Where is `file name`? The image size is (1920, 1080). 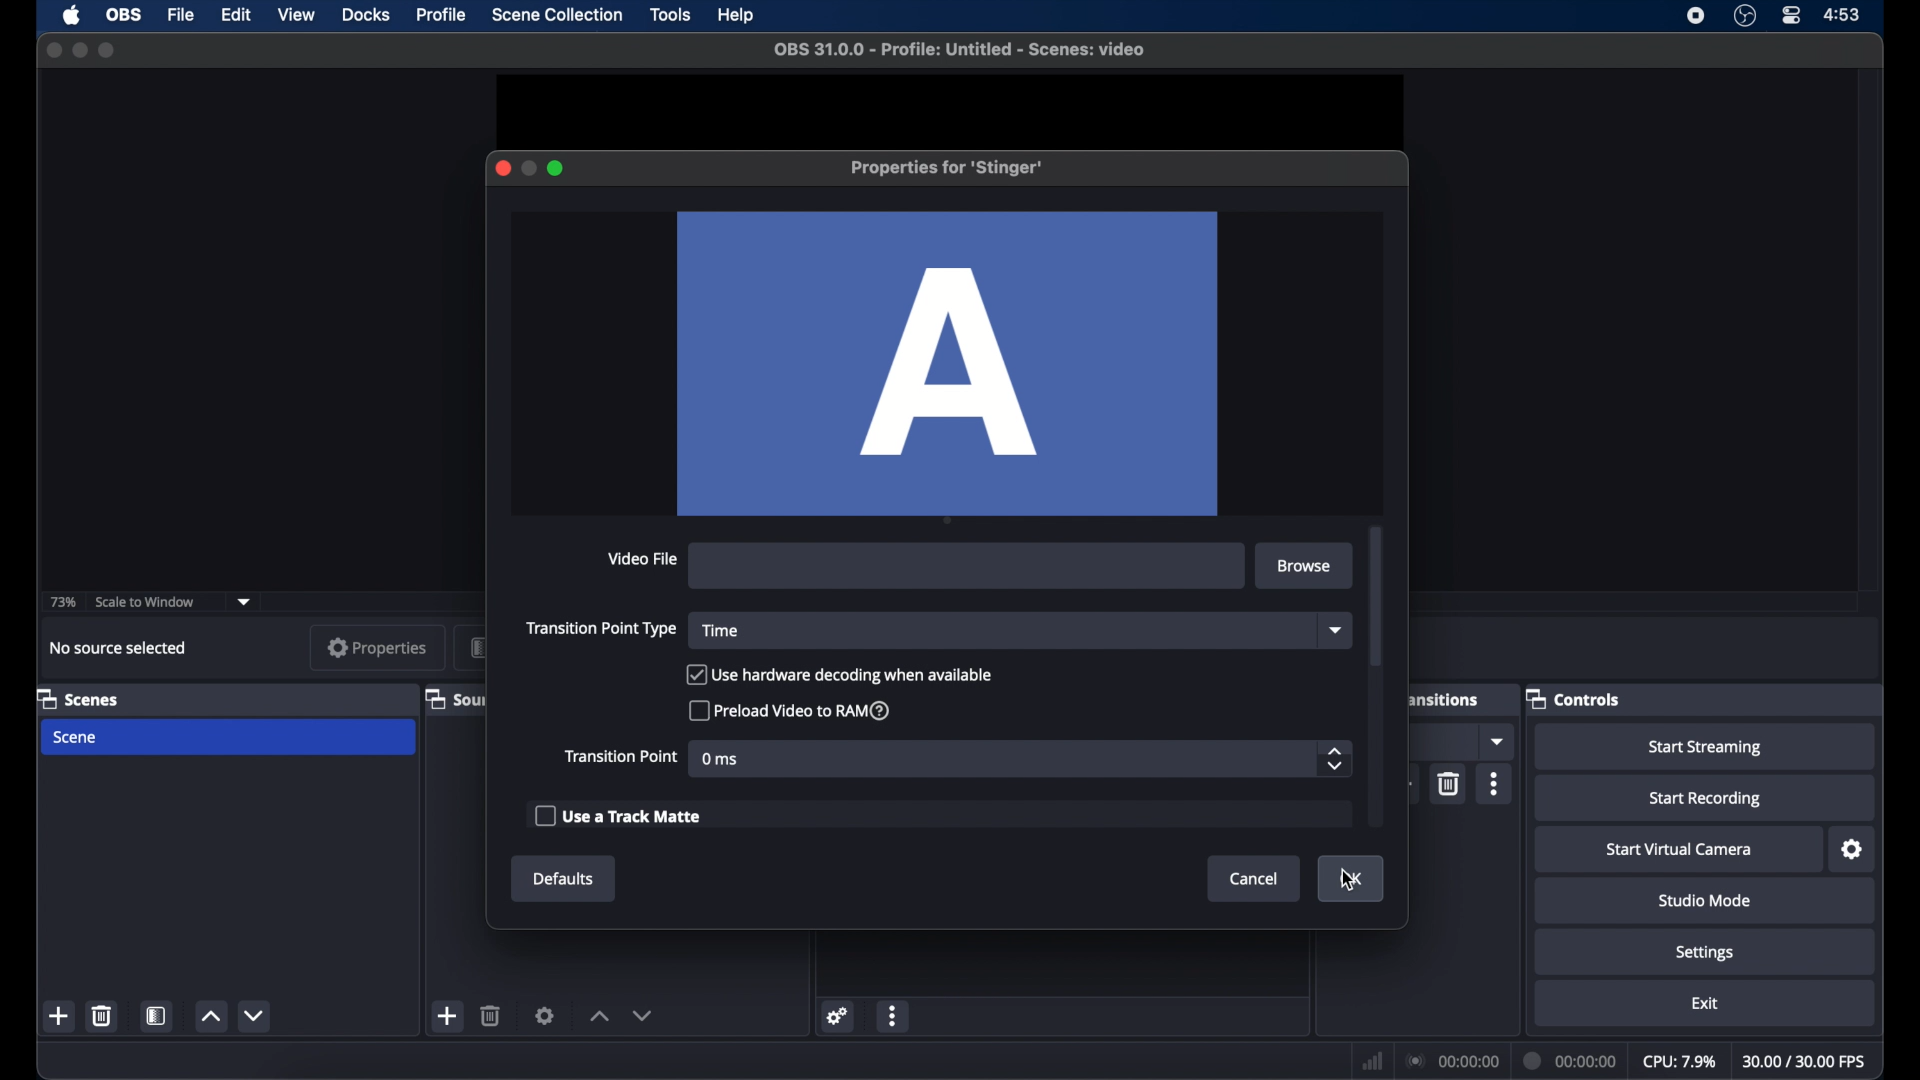 file name is located at coordinates (954, 50).